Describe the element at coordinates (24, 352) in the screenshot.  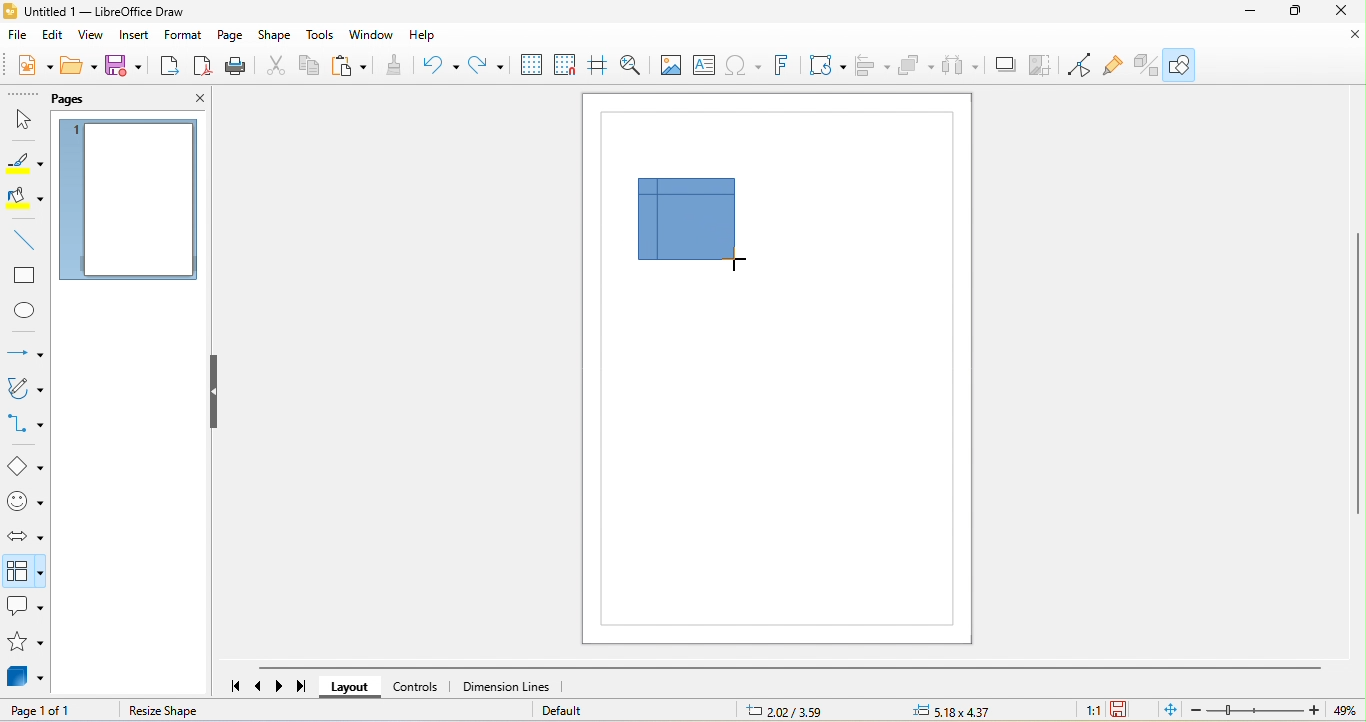
I see `lines and arrow` at that location.